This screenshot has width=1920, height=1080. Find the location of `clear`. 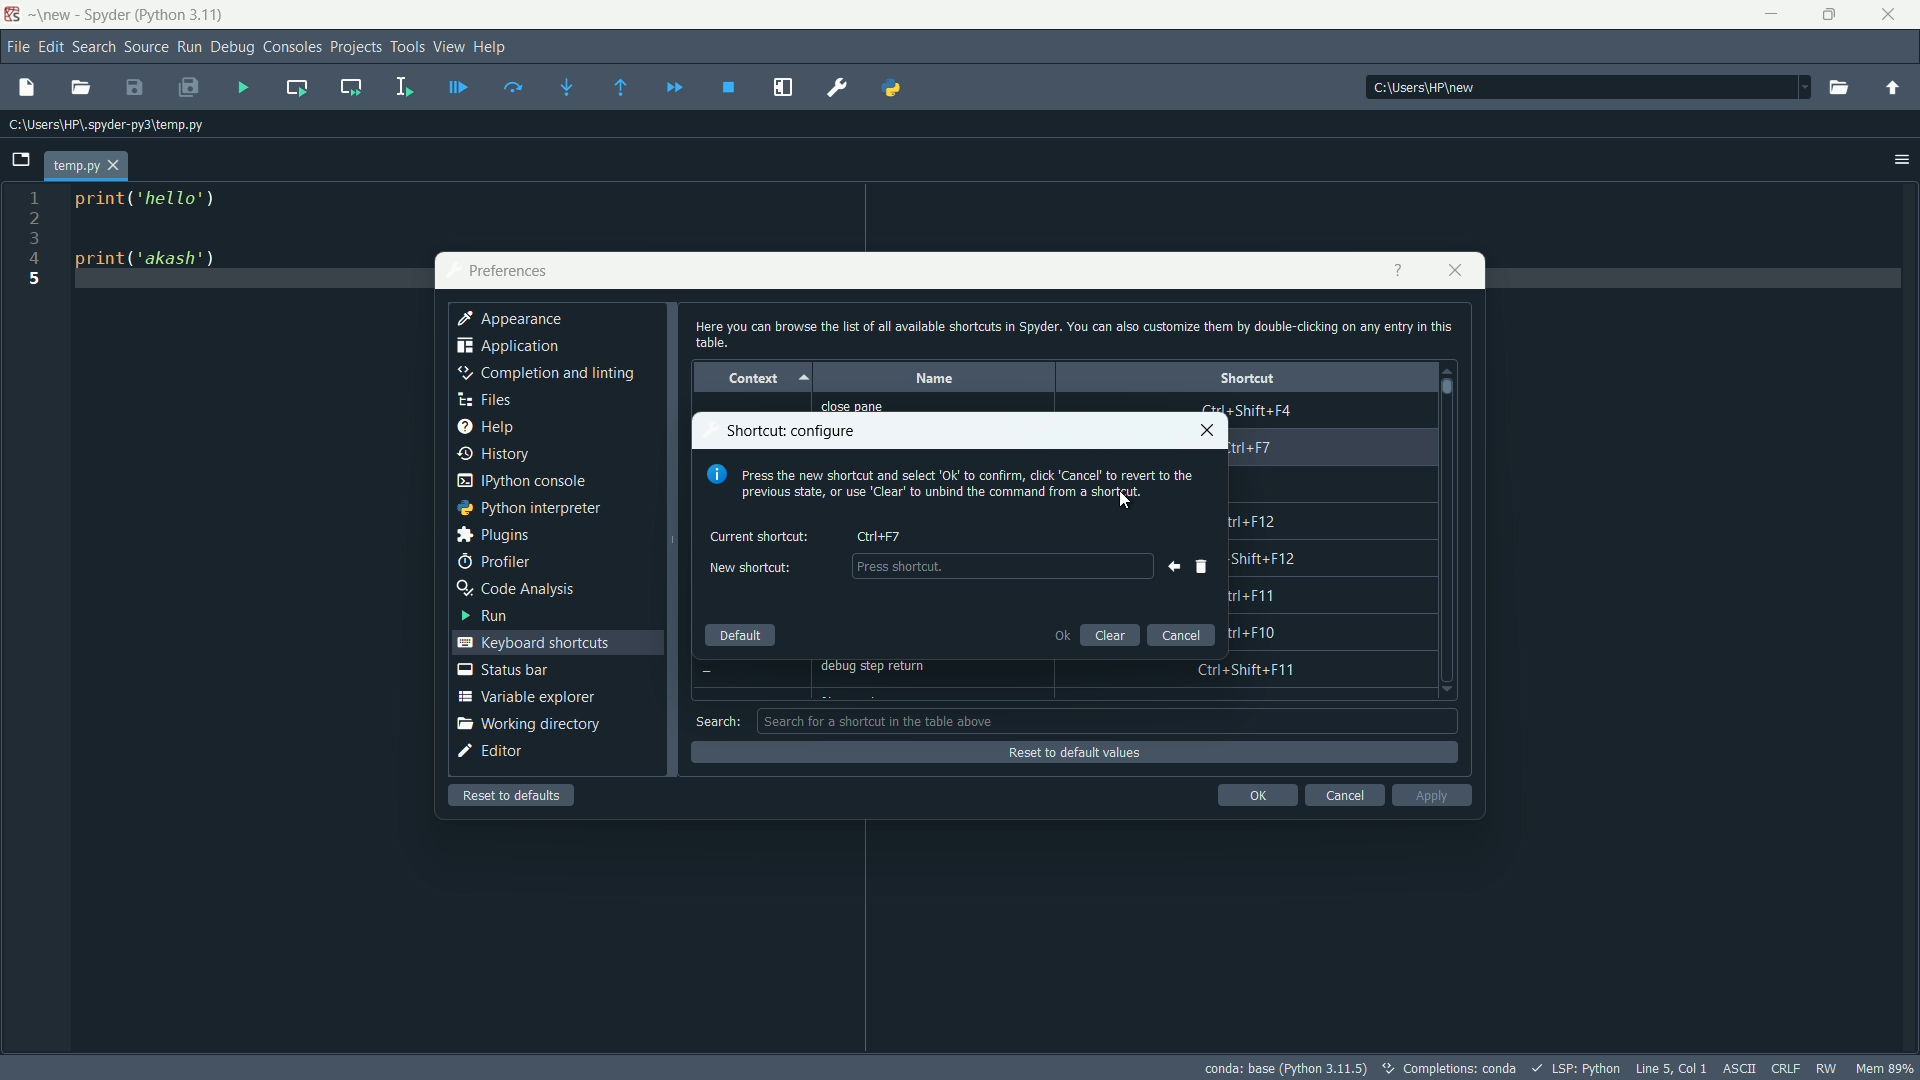

clear is located at coordinates (1112, 634).